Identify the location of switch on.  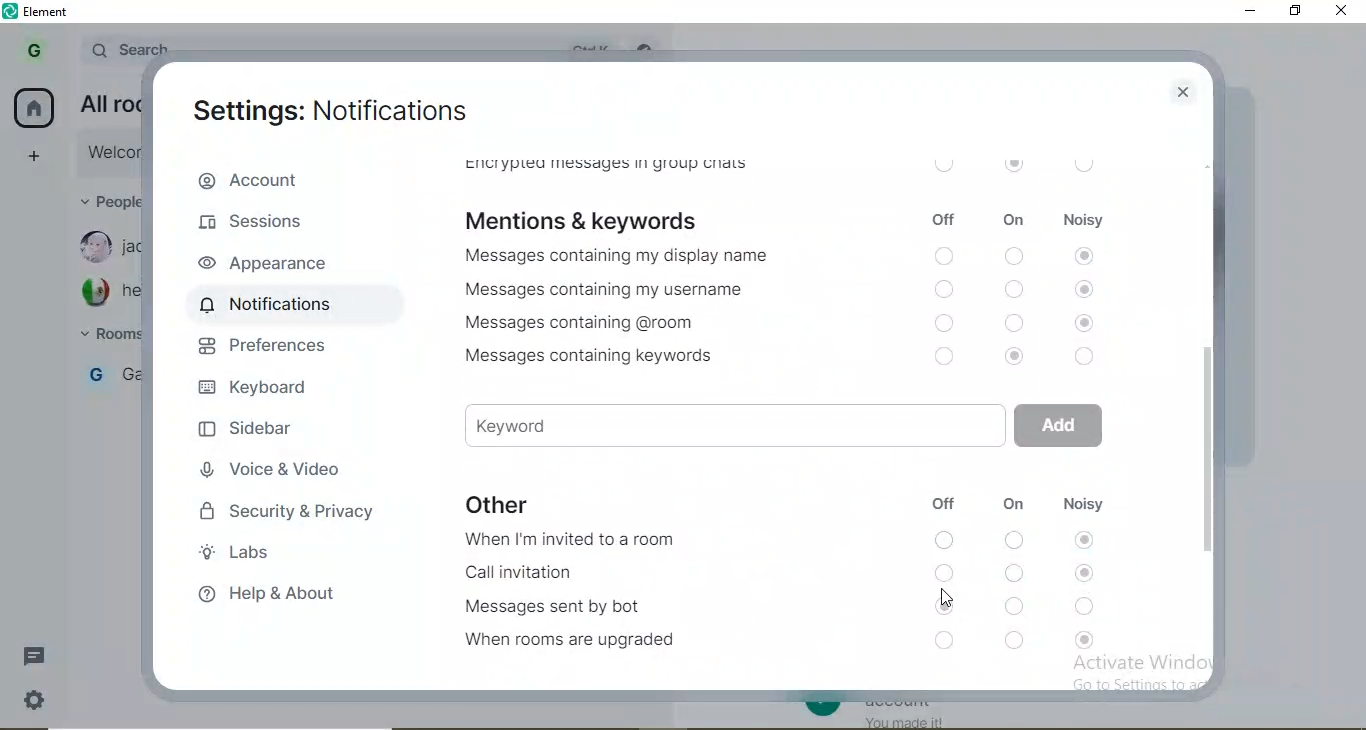
(1017, 643).